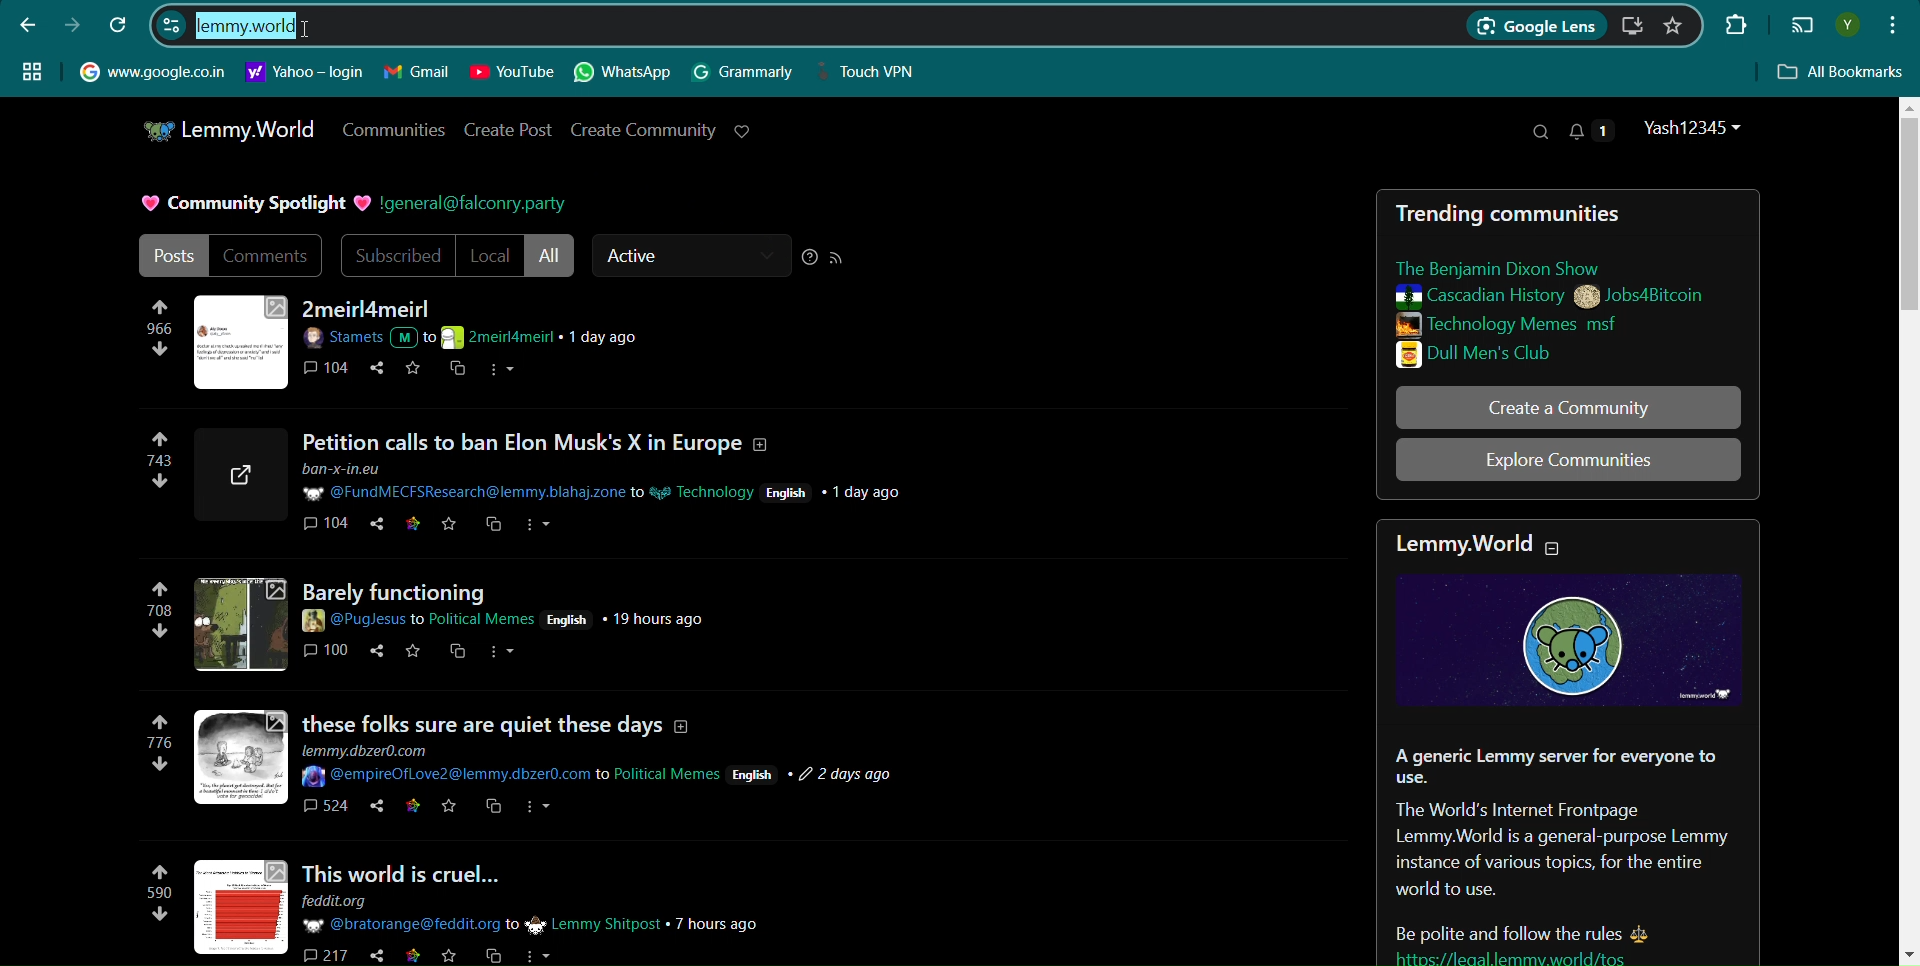 This screenshot has width=1920, height=966. What do you see at coordinates (1520, 268) in the screenshot?
I see `The Benjamin Dixon Show` at bounding box center [1520, 268].